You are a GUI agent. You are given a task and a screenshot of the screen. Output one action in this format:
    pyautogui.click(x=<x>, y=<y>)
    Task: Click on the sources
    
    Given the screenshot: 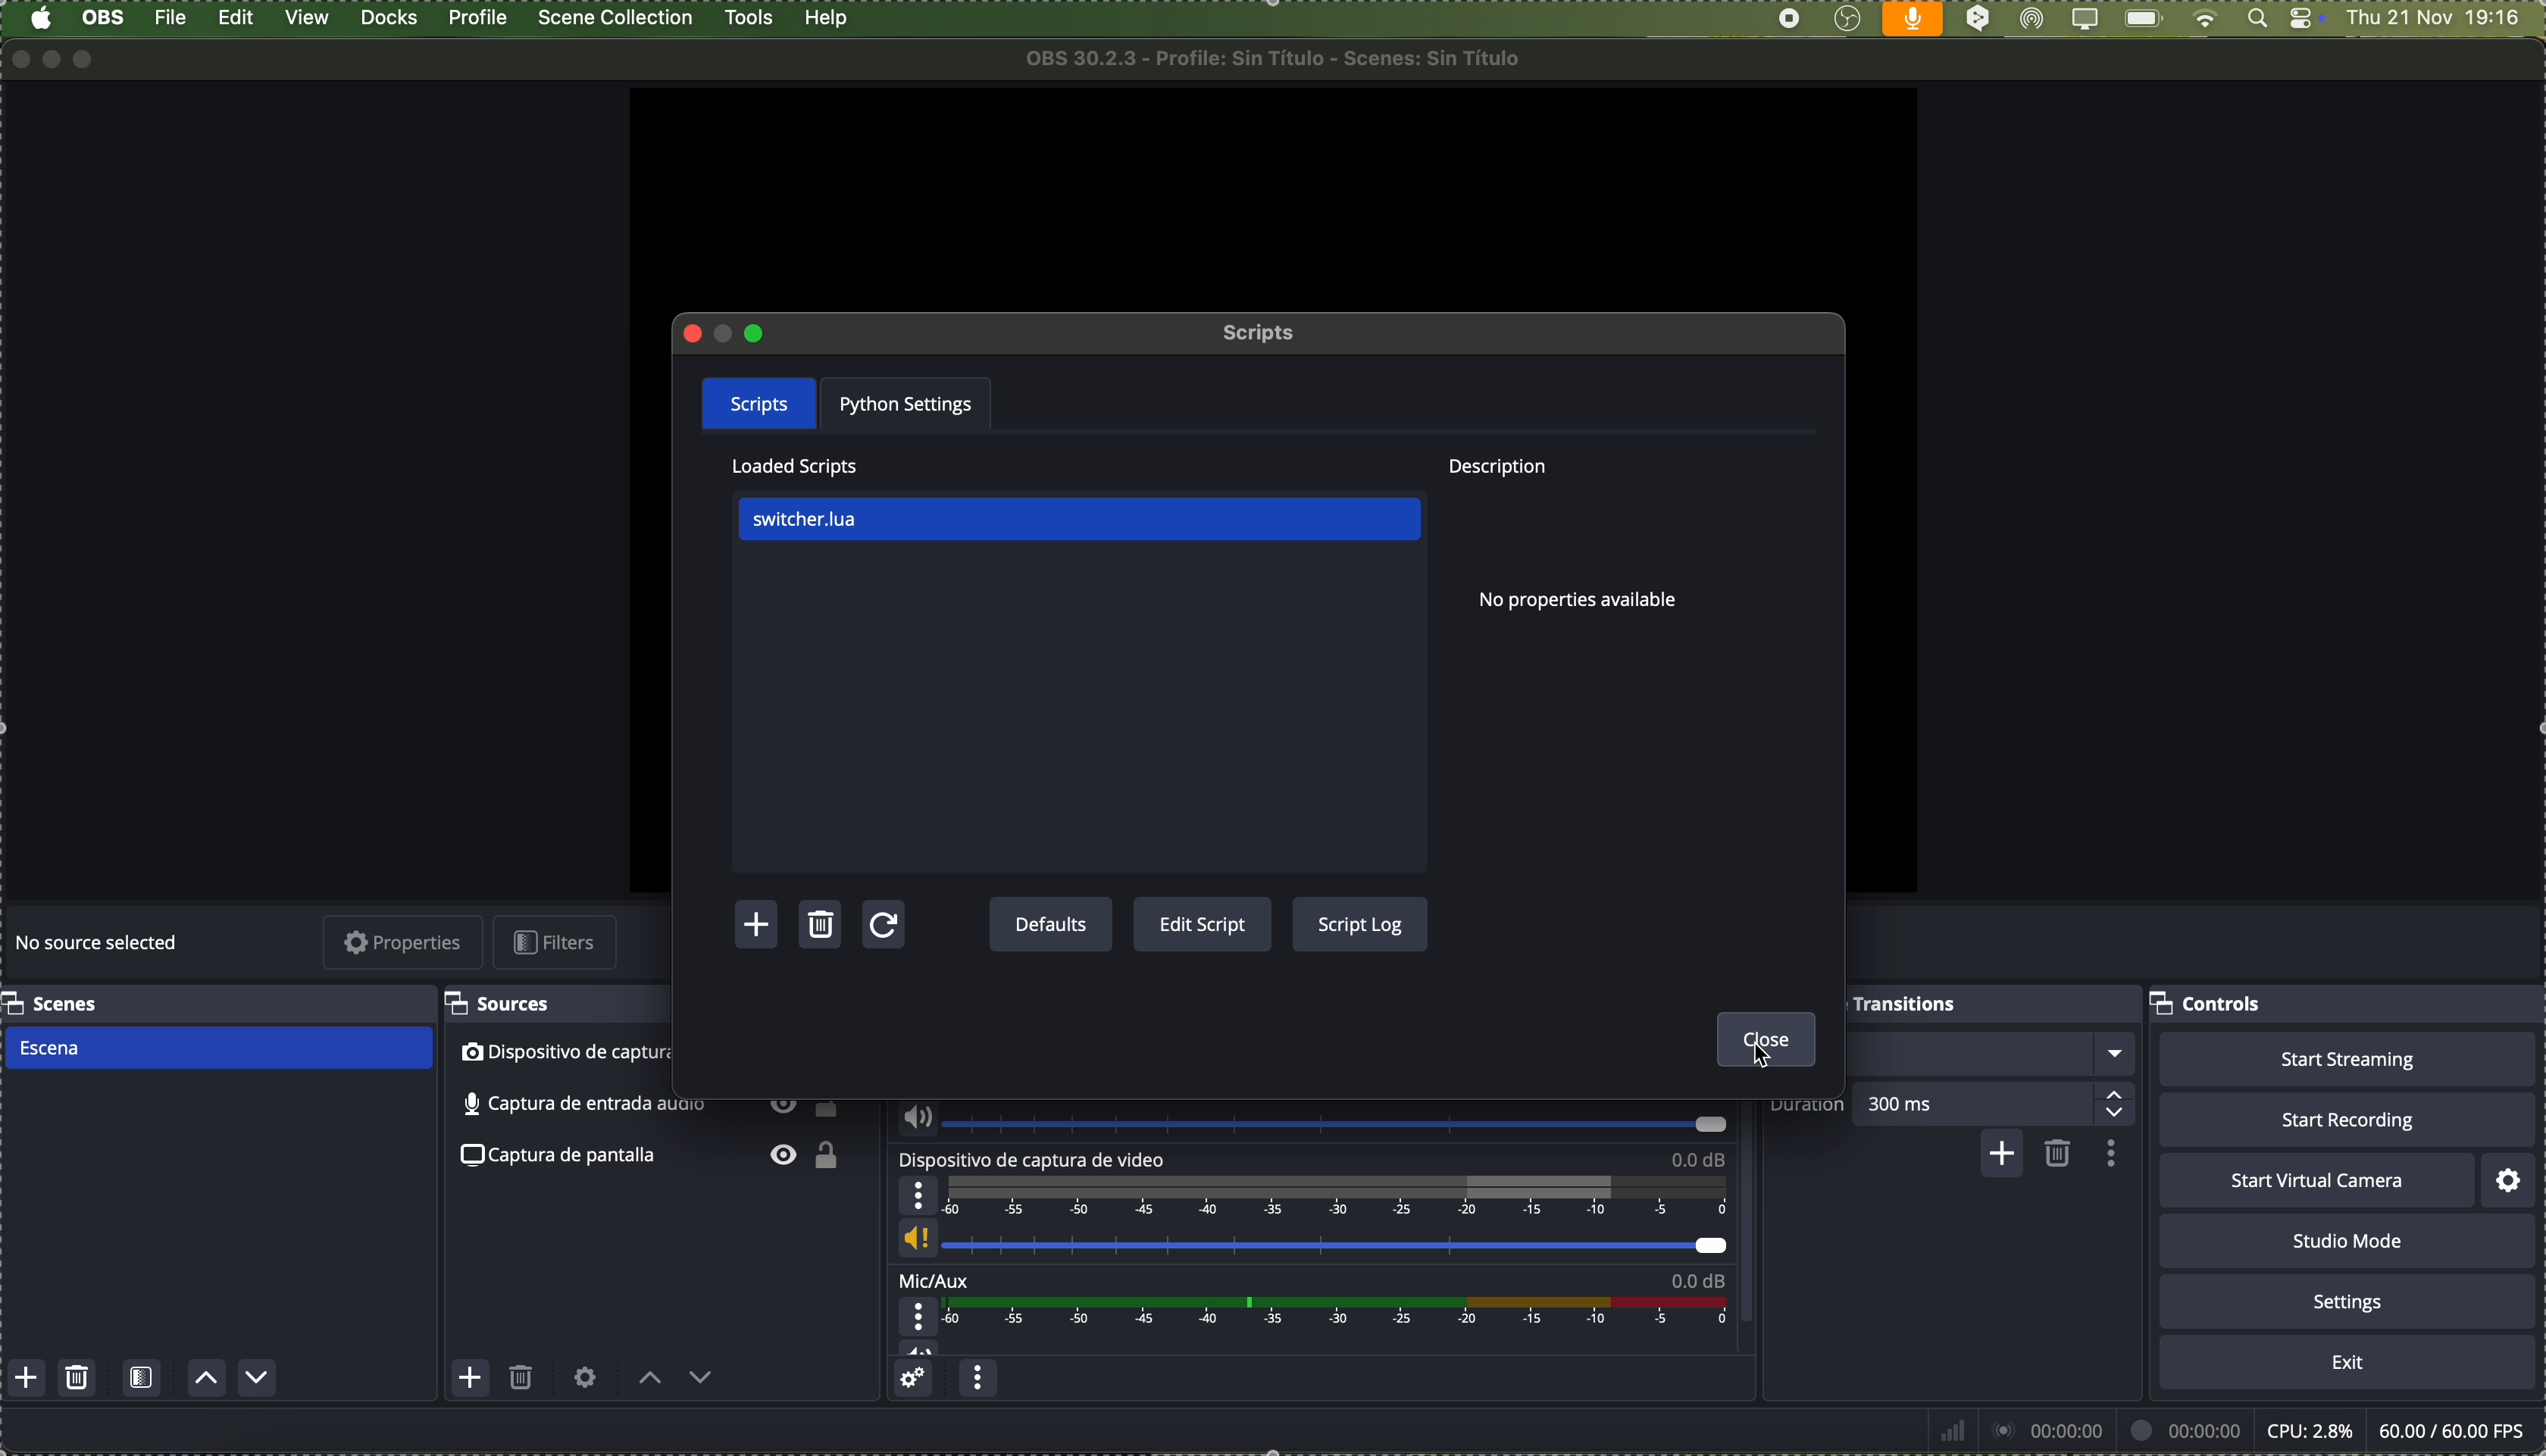 What is the action you would take?
    pyautogui.click(x=506, y=1004)
    